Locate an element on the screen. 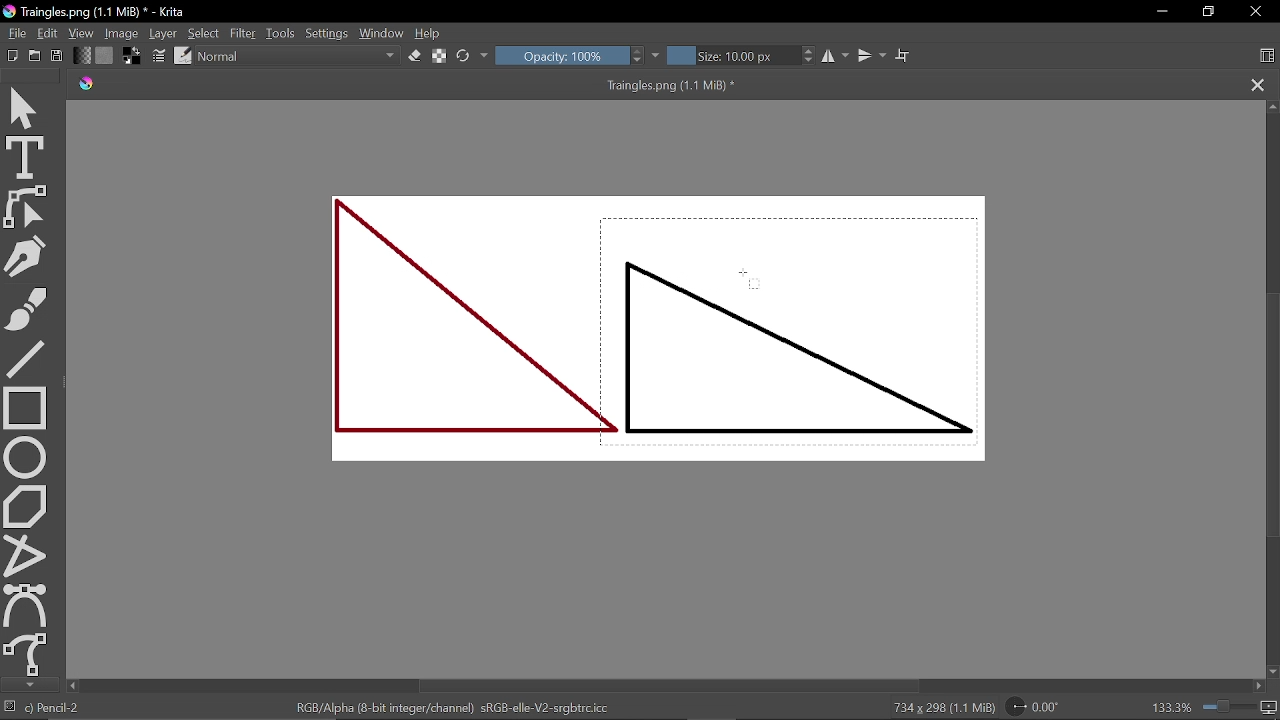 The image size is (1280, 720). Pencil-2 is located at coordinates (58, 707).